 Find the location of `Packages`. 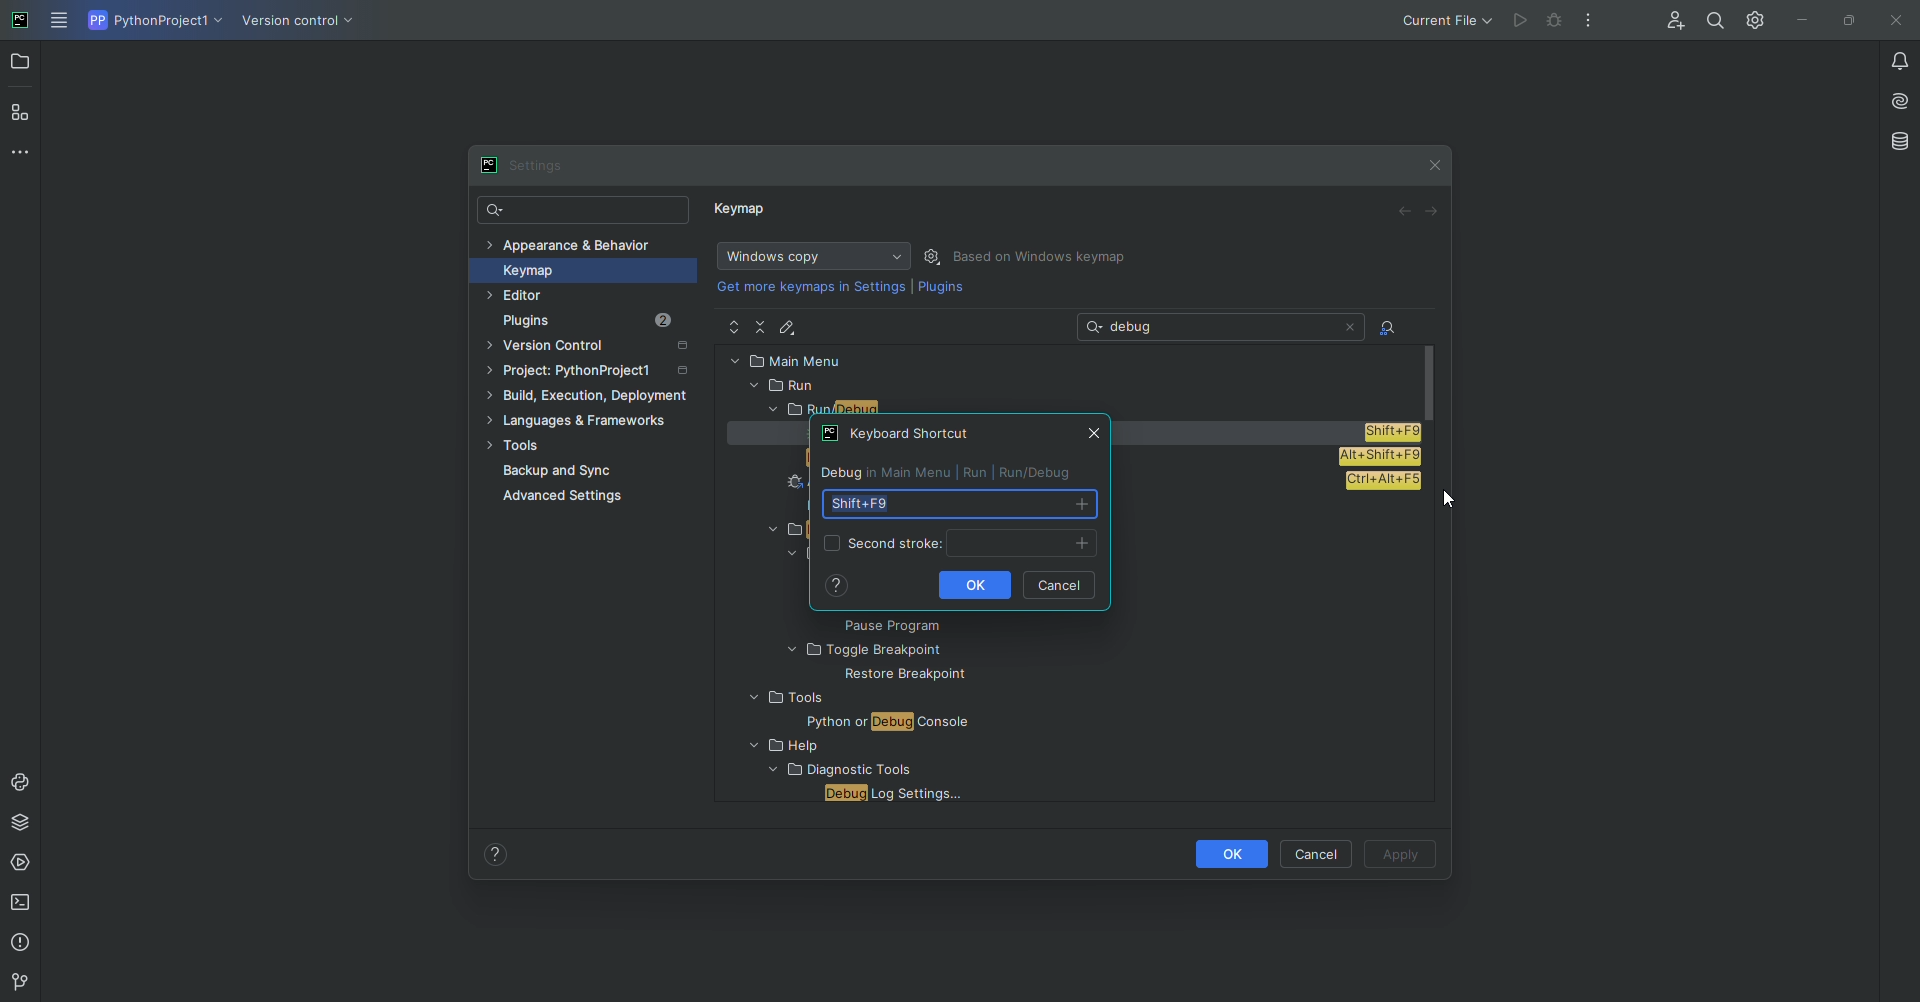

Packages is located at coordinates (25, 822).